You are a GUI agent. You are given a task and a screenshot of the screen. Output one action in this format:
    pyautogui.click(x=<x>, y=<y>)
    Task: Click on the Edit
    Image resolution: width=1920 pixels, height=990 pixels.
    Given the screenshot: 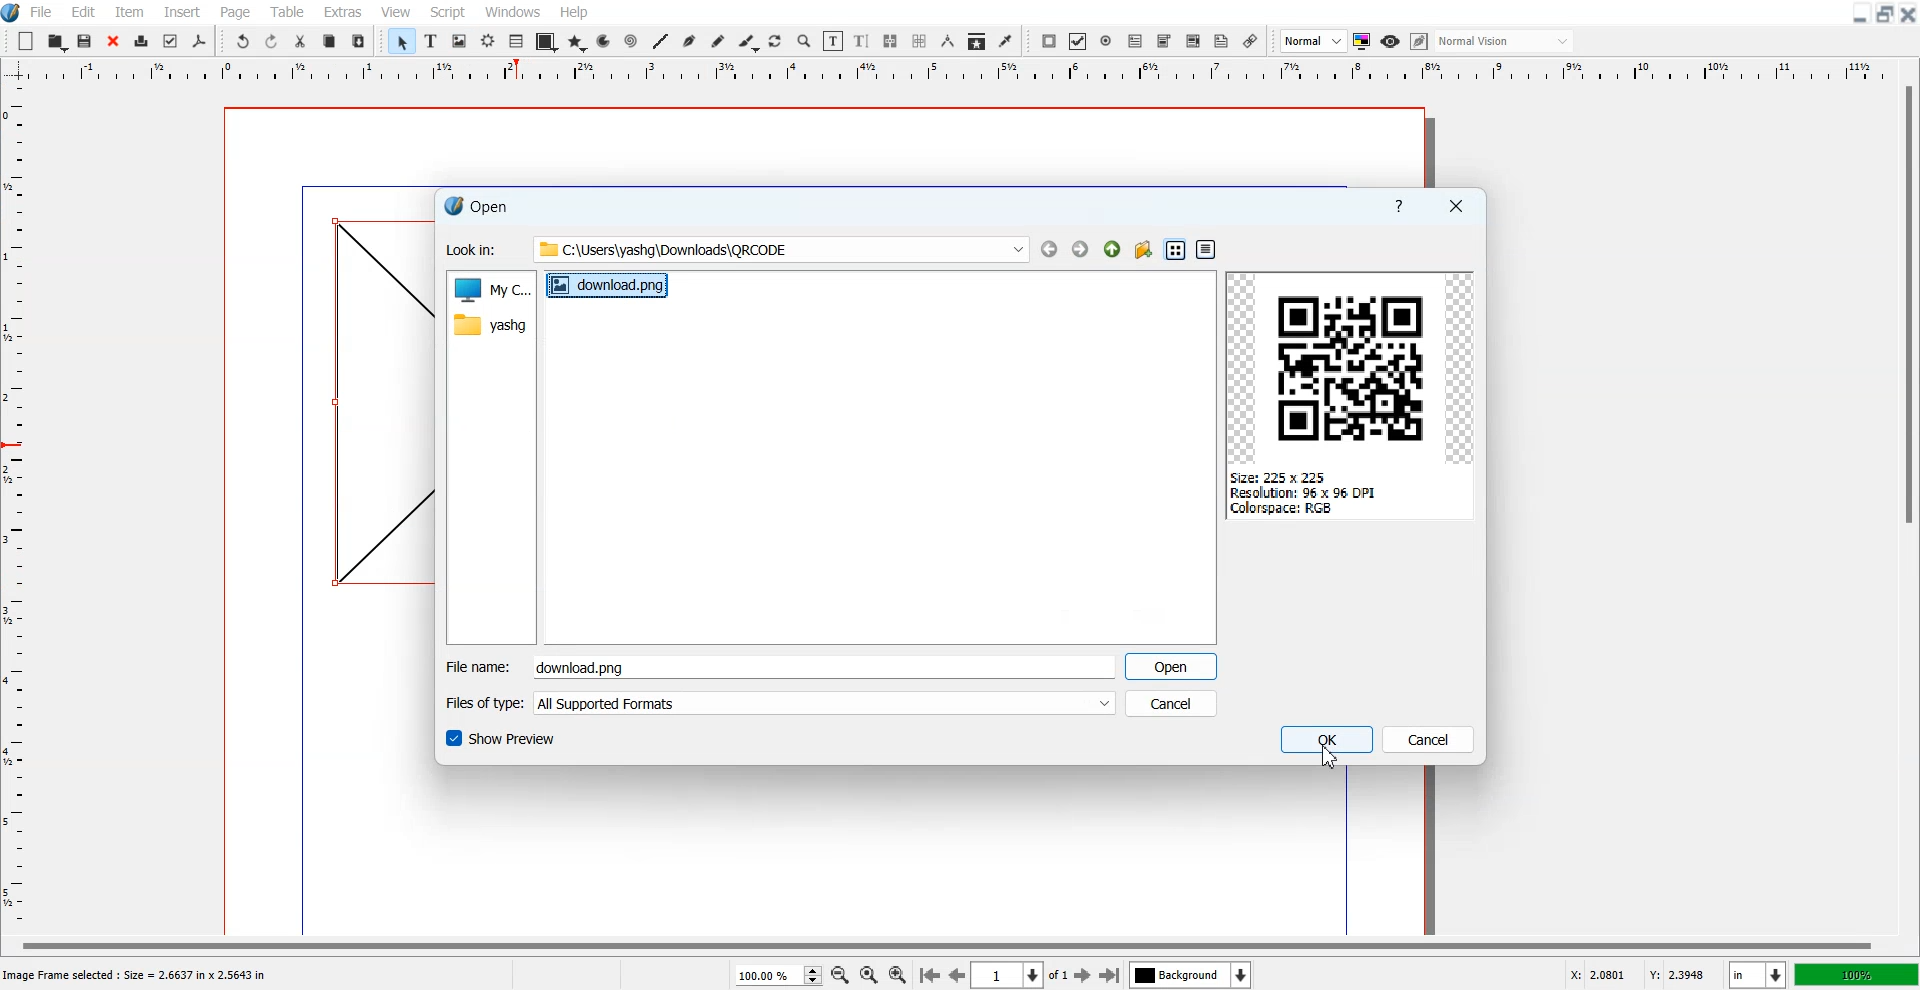 What is the action you would take?
    pyautogui.click(x=83, y=11)
    